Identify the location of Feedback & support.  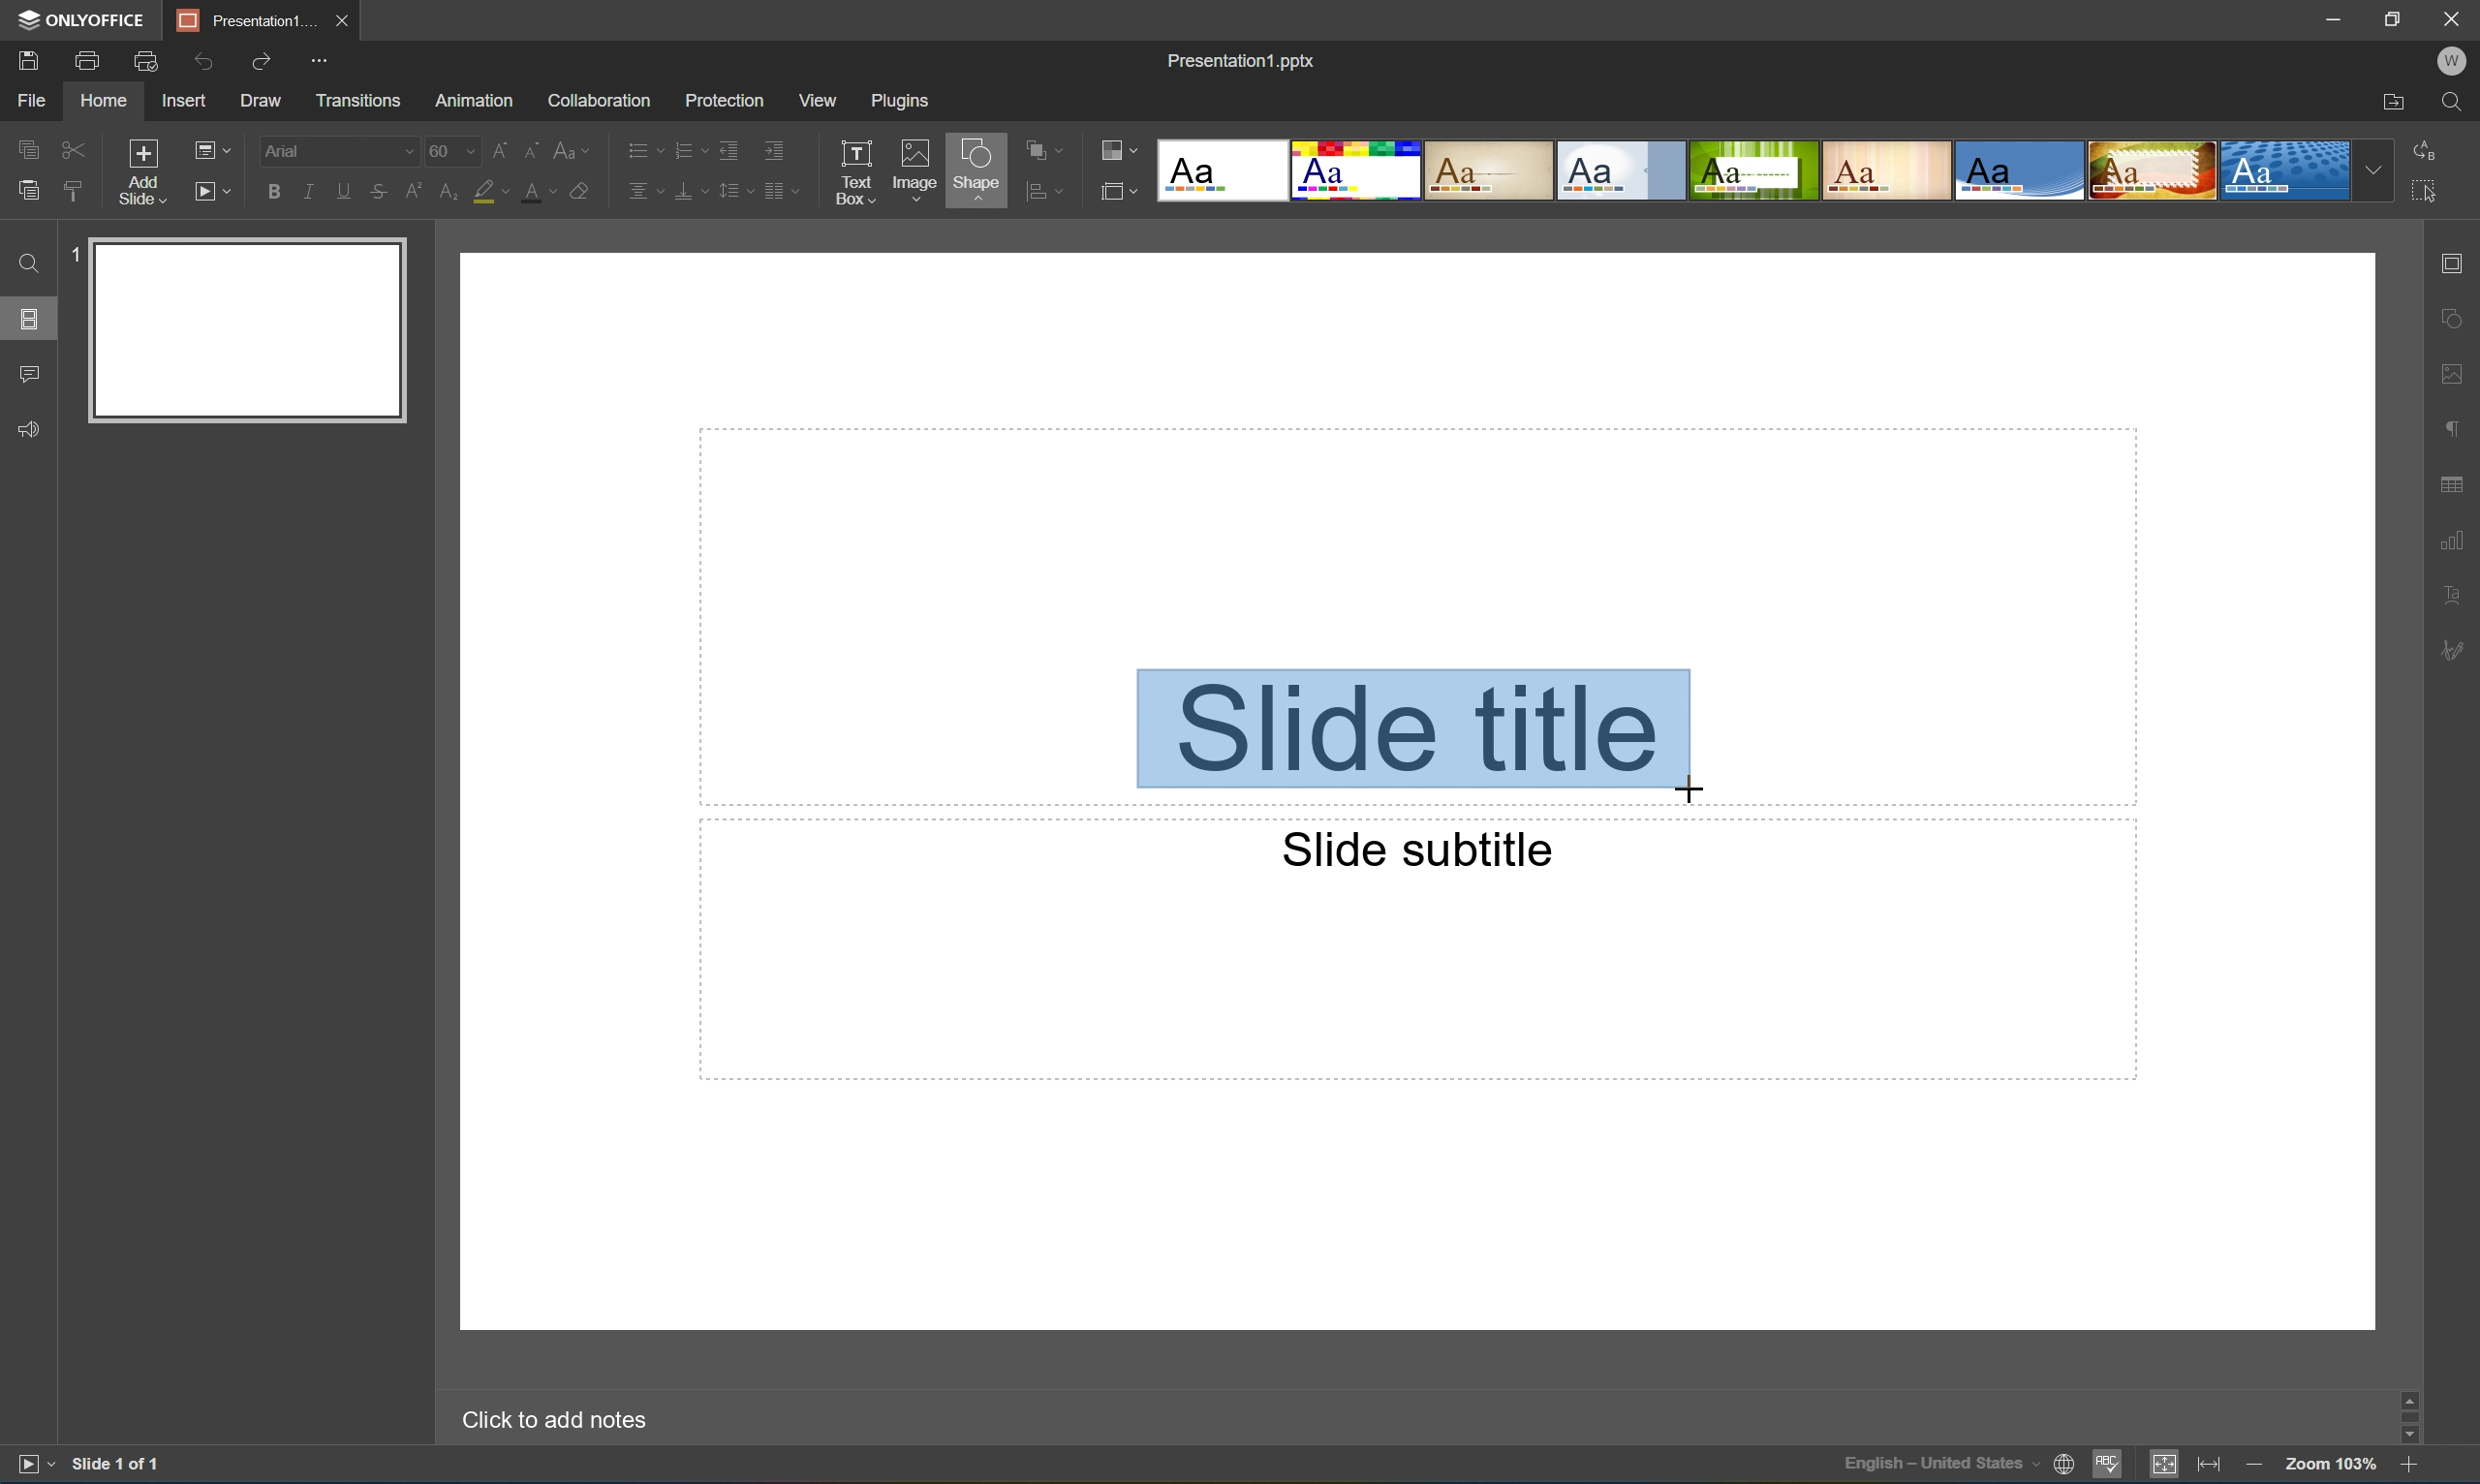
(34, 430).